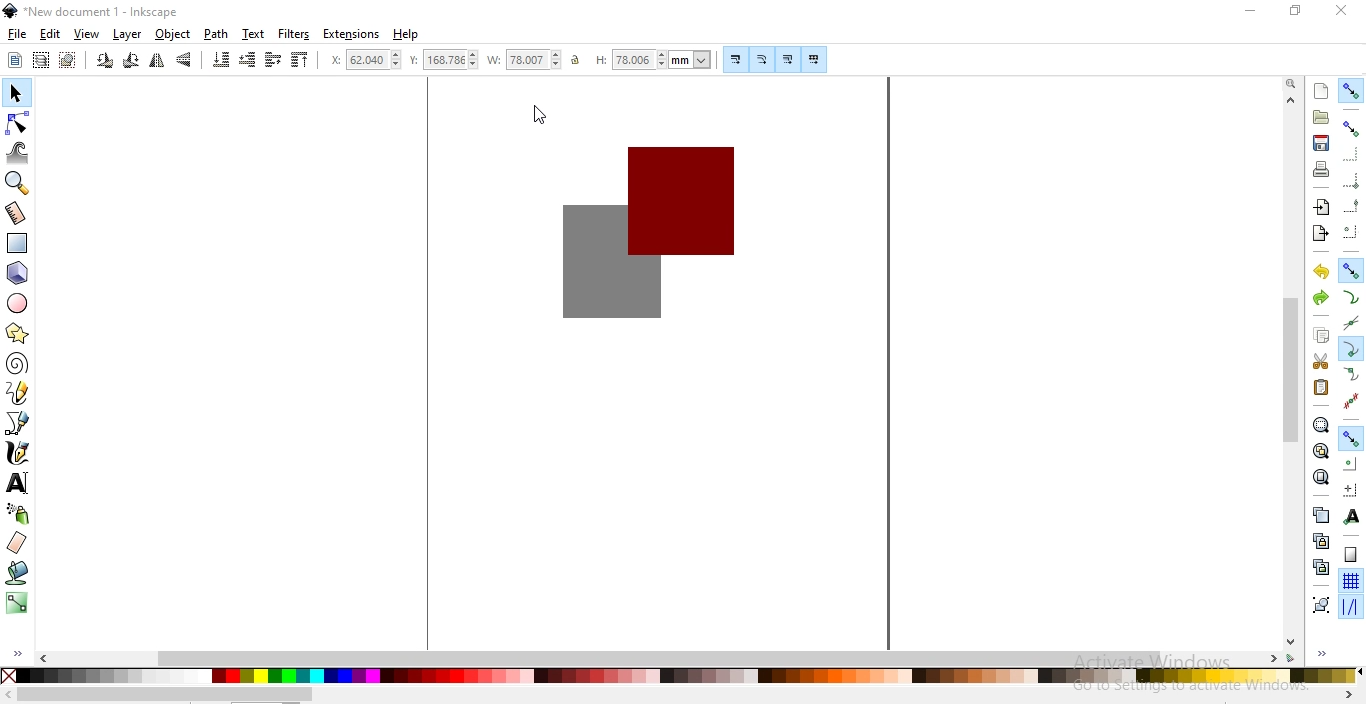  What do you see at coordinates (157, 62) in the screenshot?
I see `flip horizontal` at bounding box center [157, 62].